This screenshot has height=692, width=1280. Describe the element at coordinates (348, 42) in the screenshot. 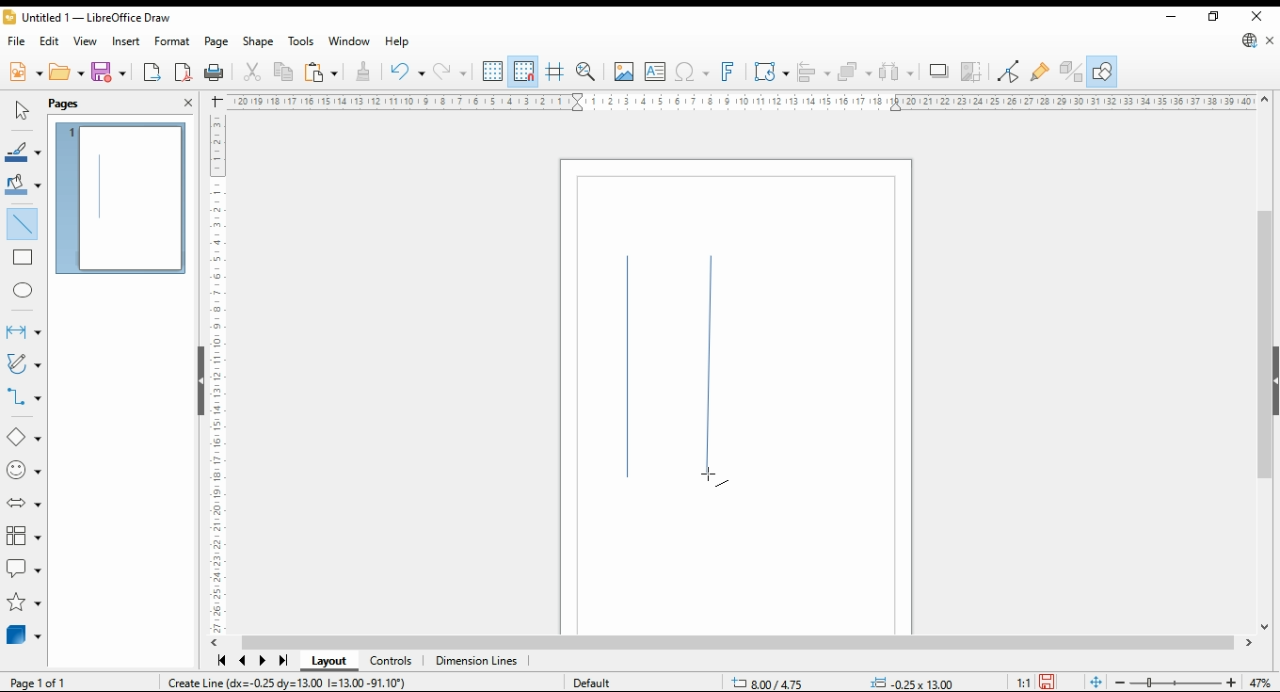

I see `window` at that location.